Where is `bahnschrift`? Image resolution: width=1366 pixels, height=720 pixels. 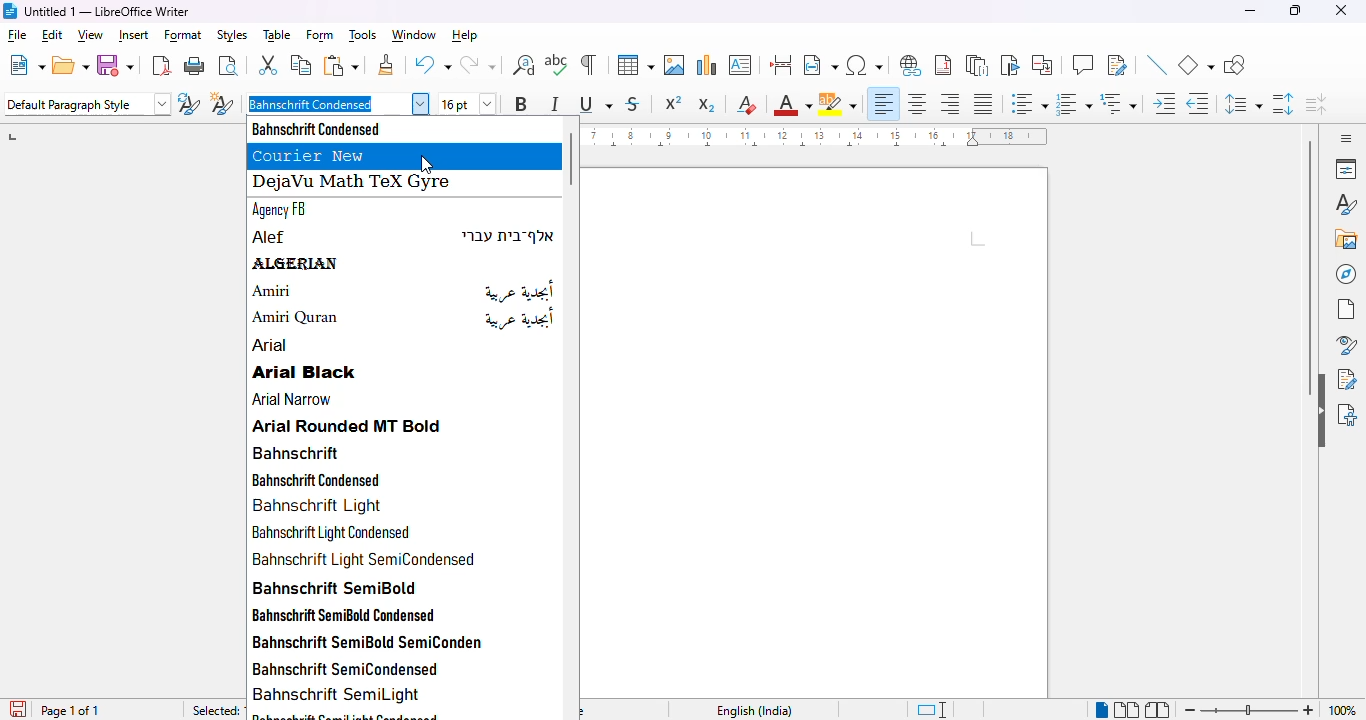
bahnschrift is located at coordinates (298, 453).